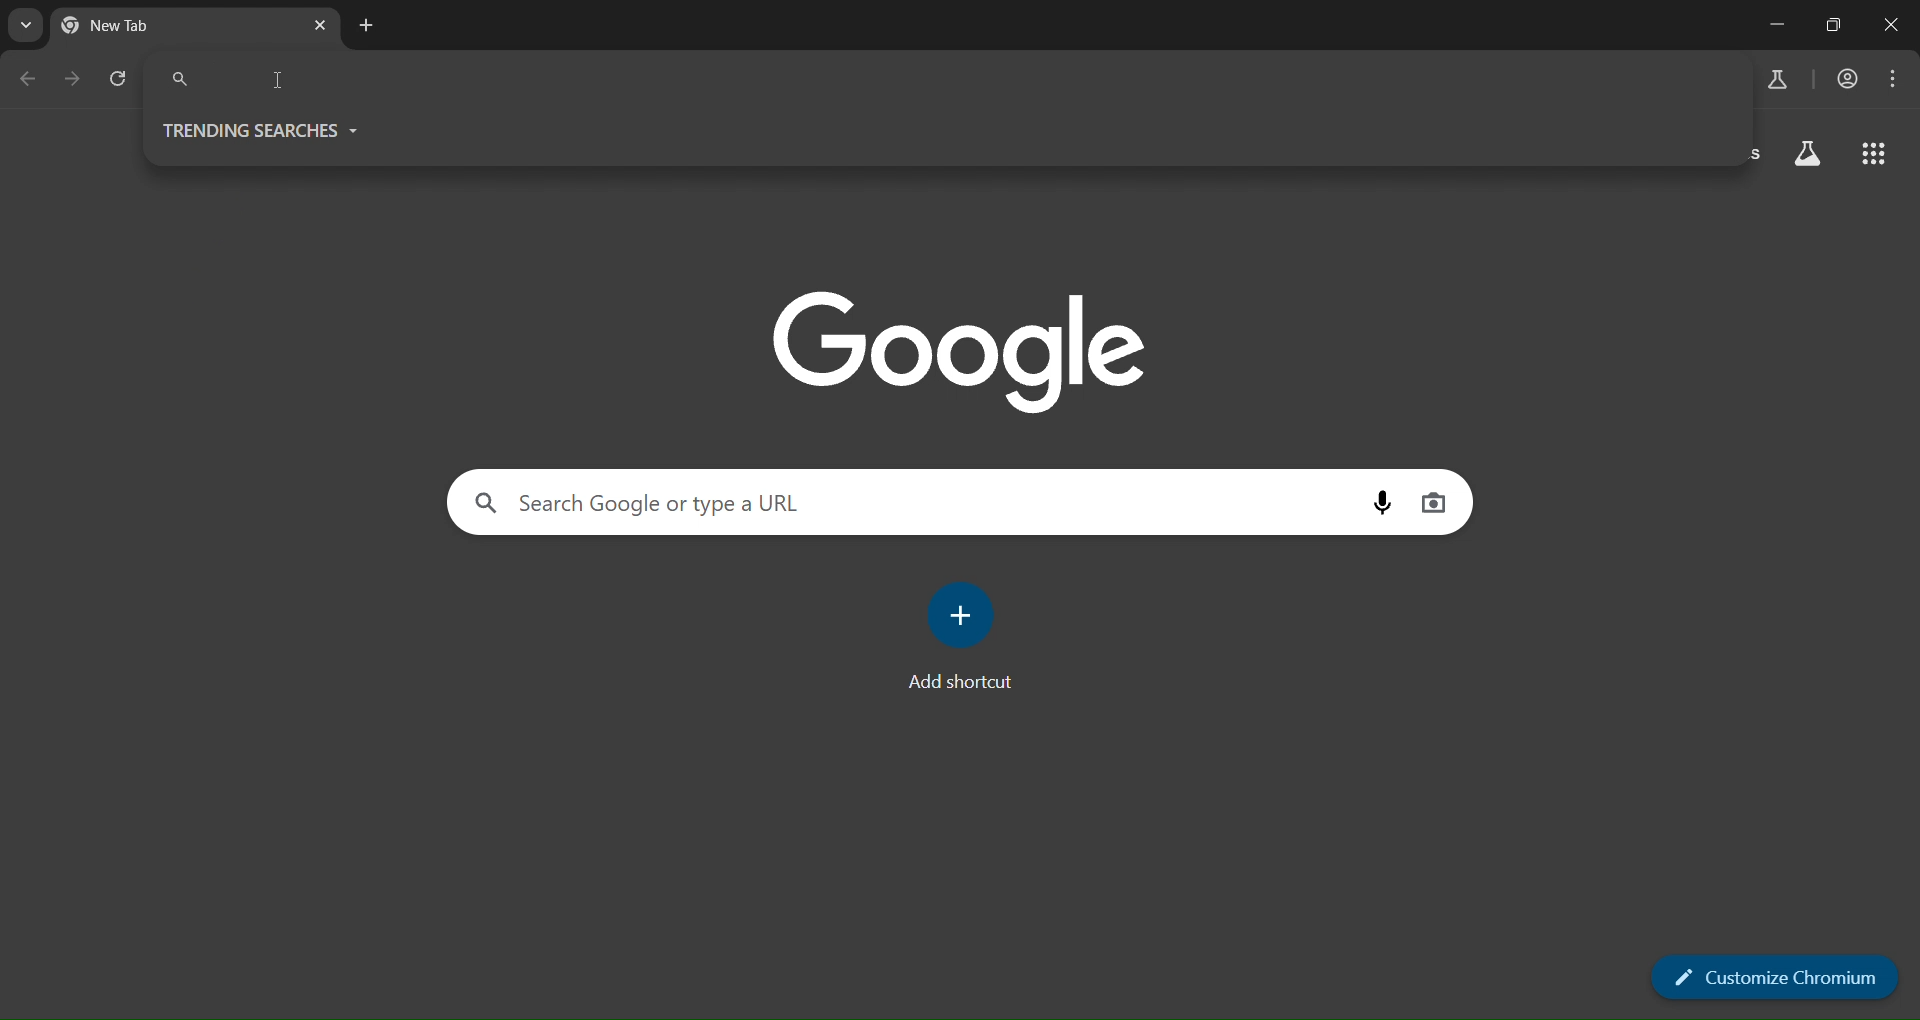 The width and height of the screenshot is (1920, 1020). Describe the element at coordinates (31, 78) in the screenshot. I see `go back one page` at that location.